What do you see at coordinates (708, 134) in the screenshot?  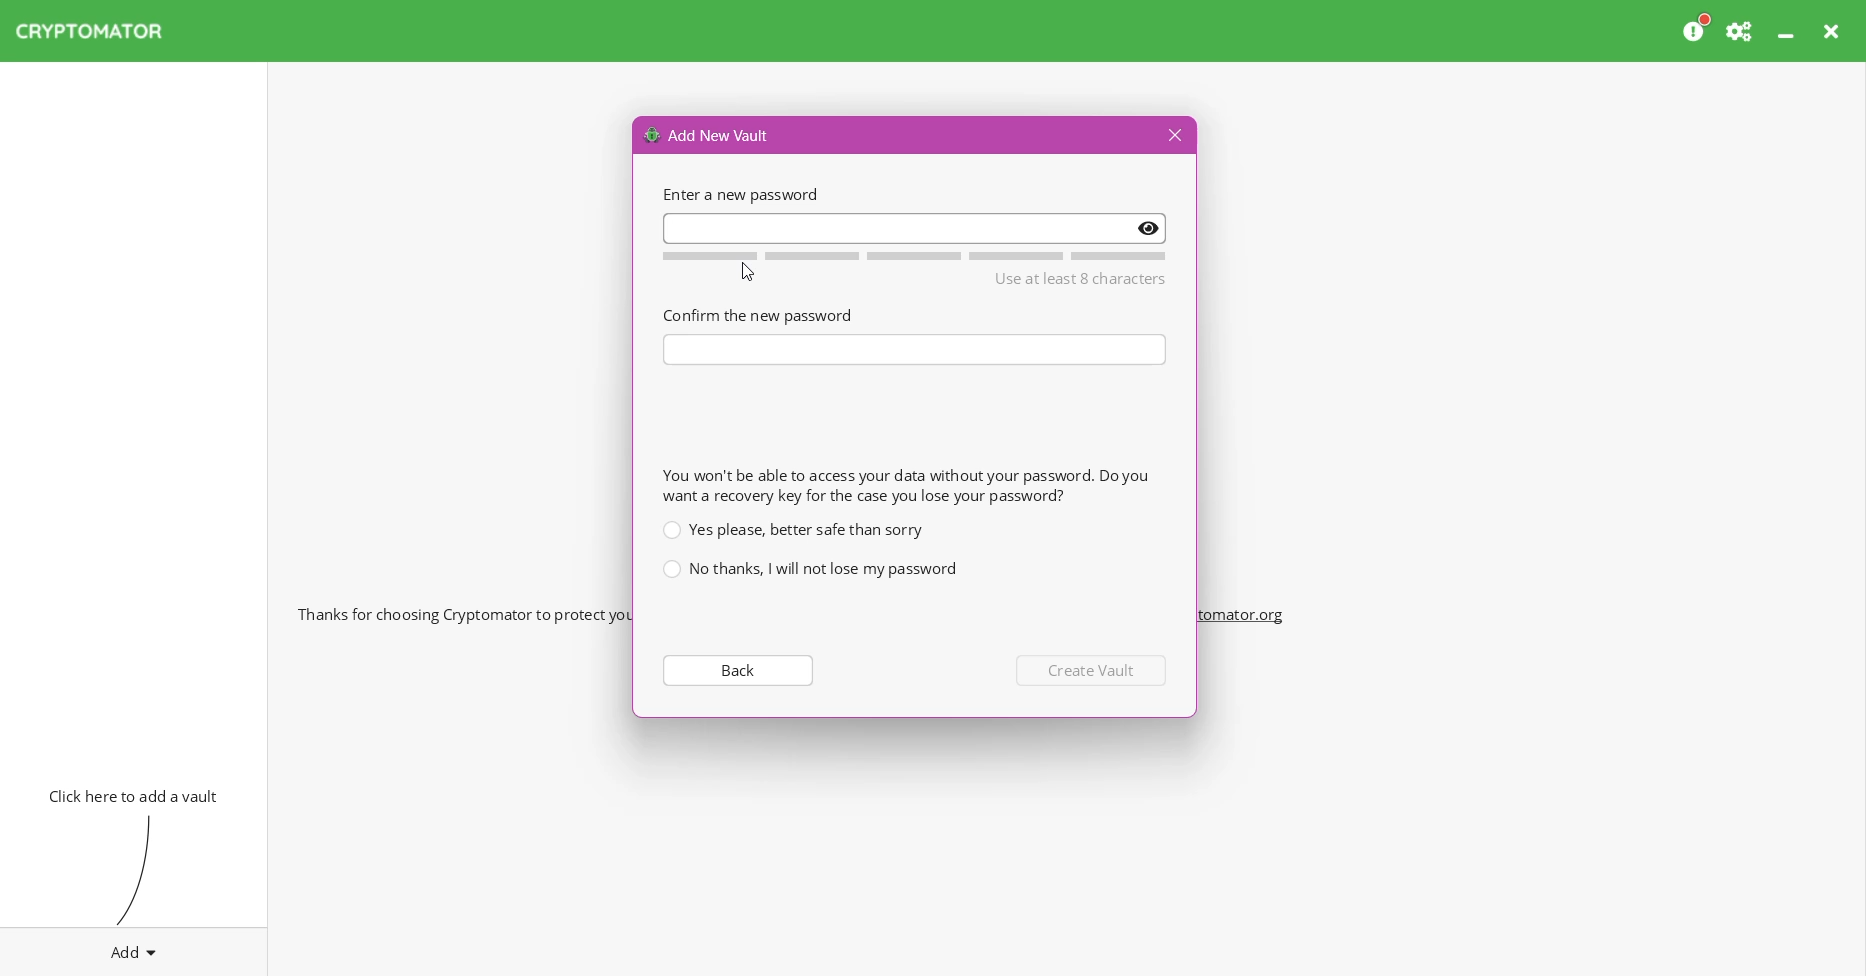 I see `Add New Vault` at bounding box center [708, 134].